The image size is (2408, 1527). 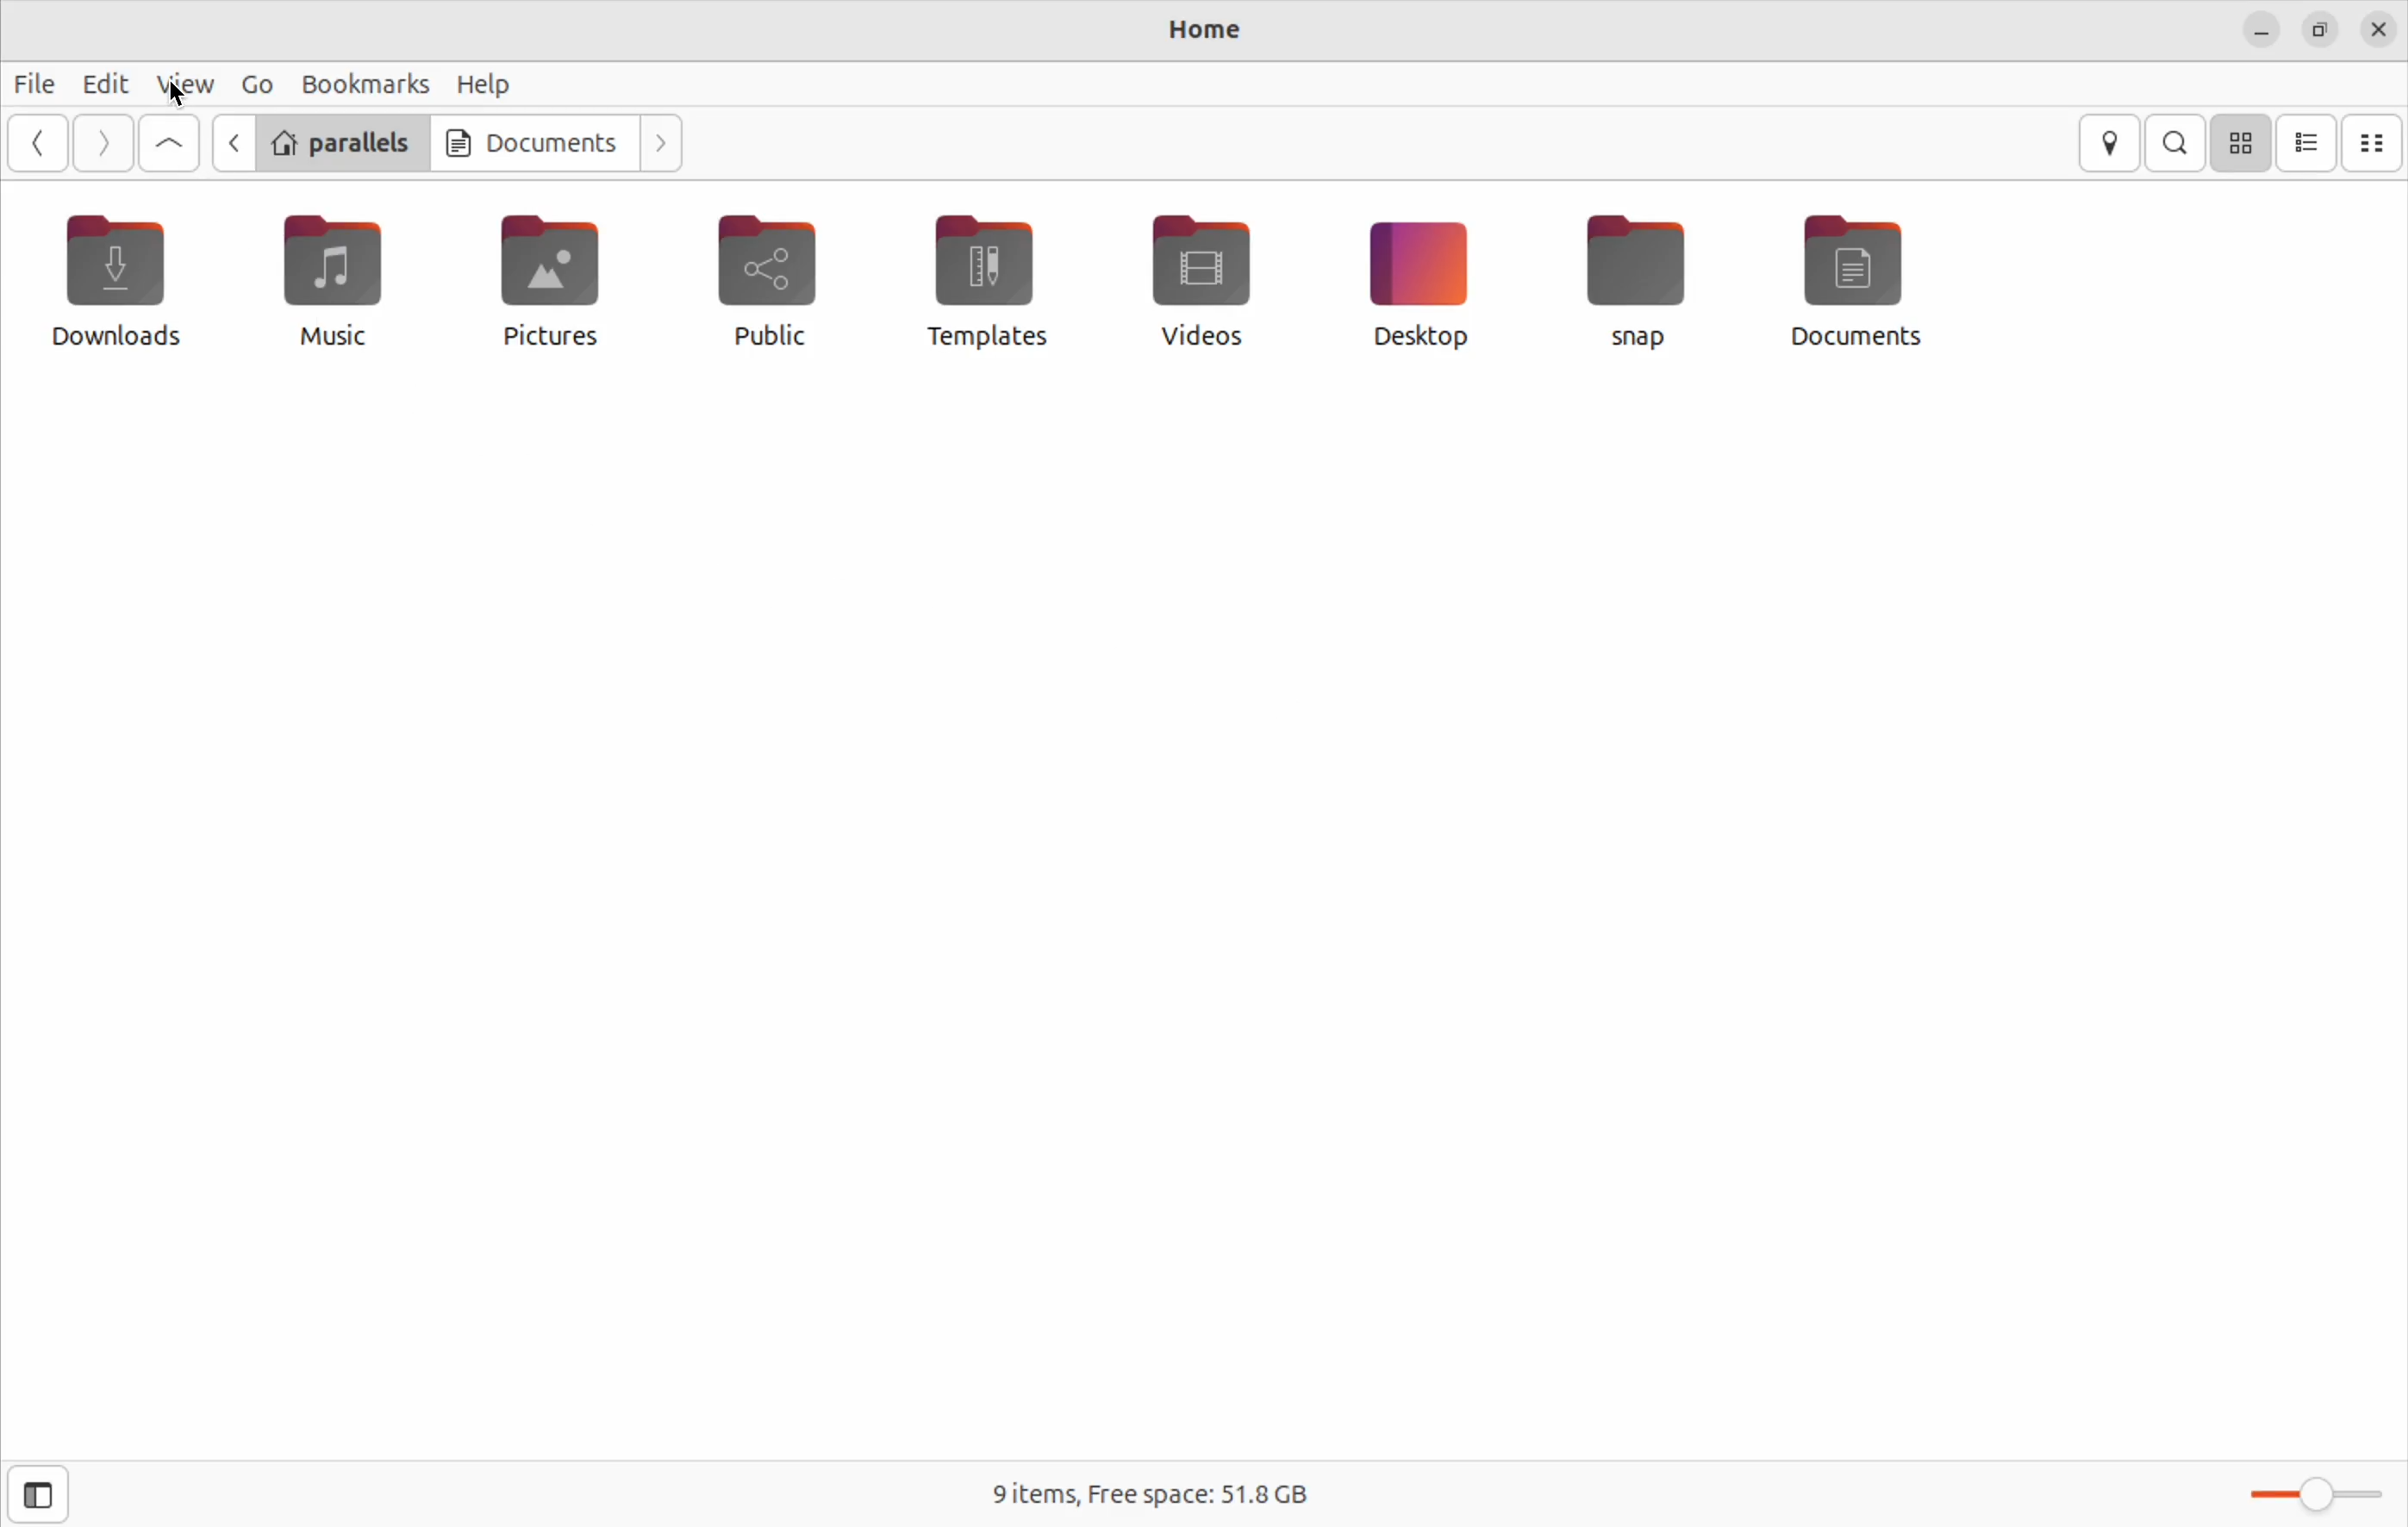 What do you see at coordinates (34, 142) in the screenshot?
I see `previous` at bounding box center [34, 142].